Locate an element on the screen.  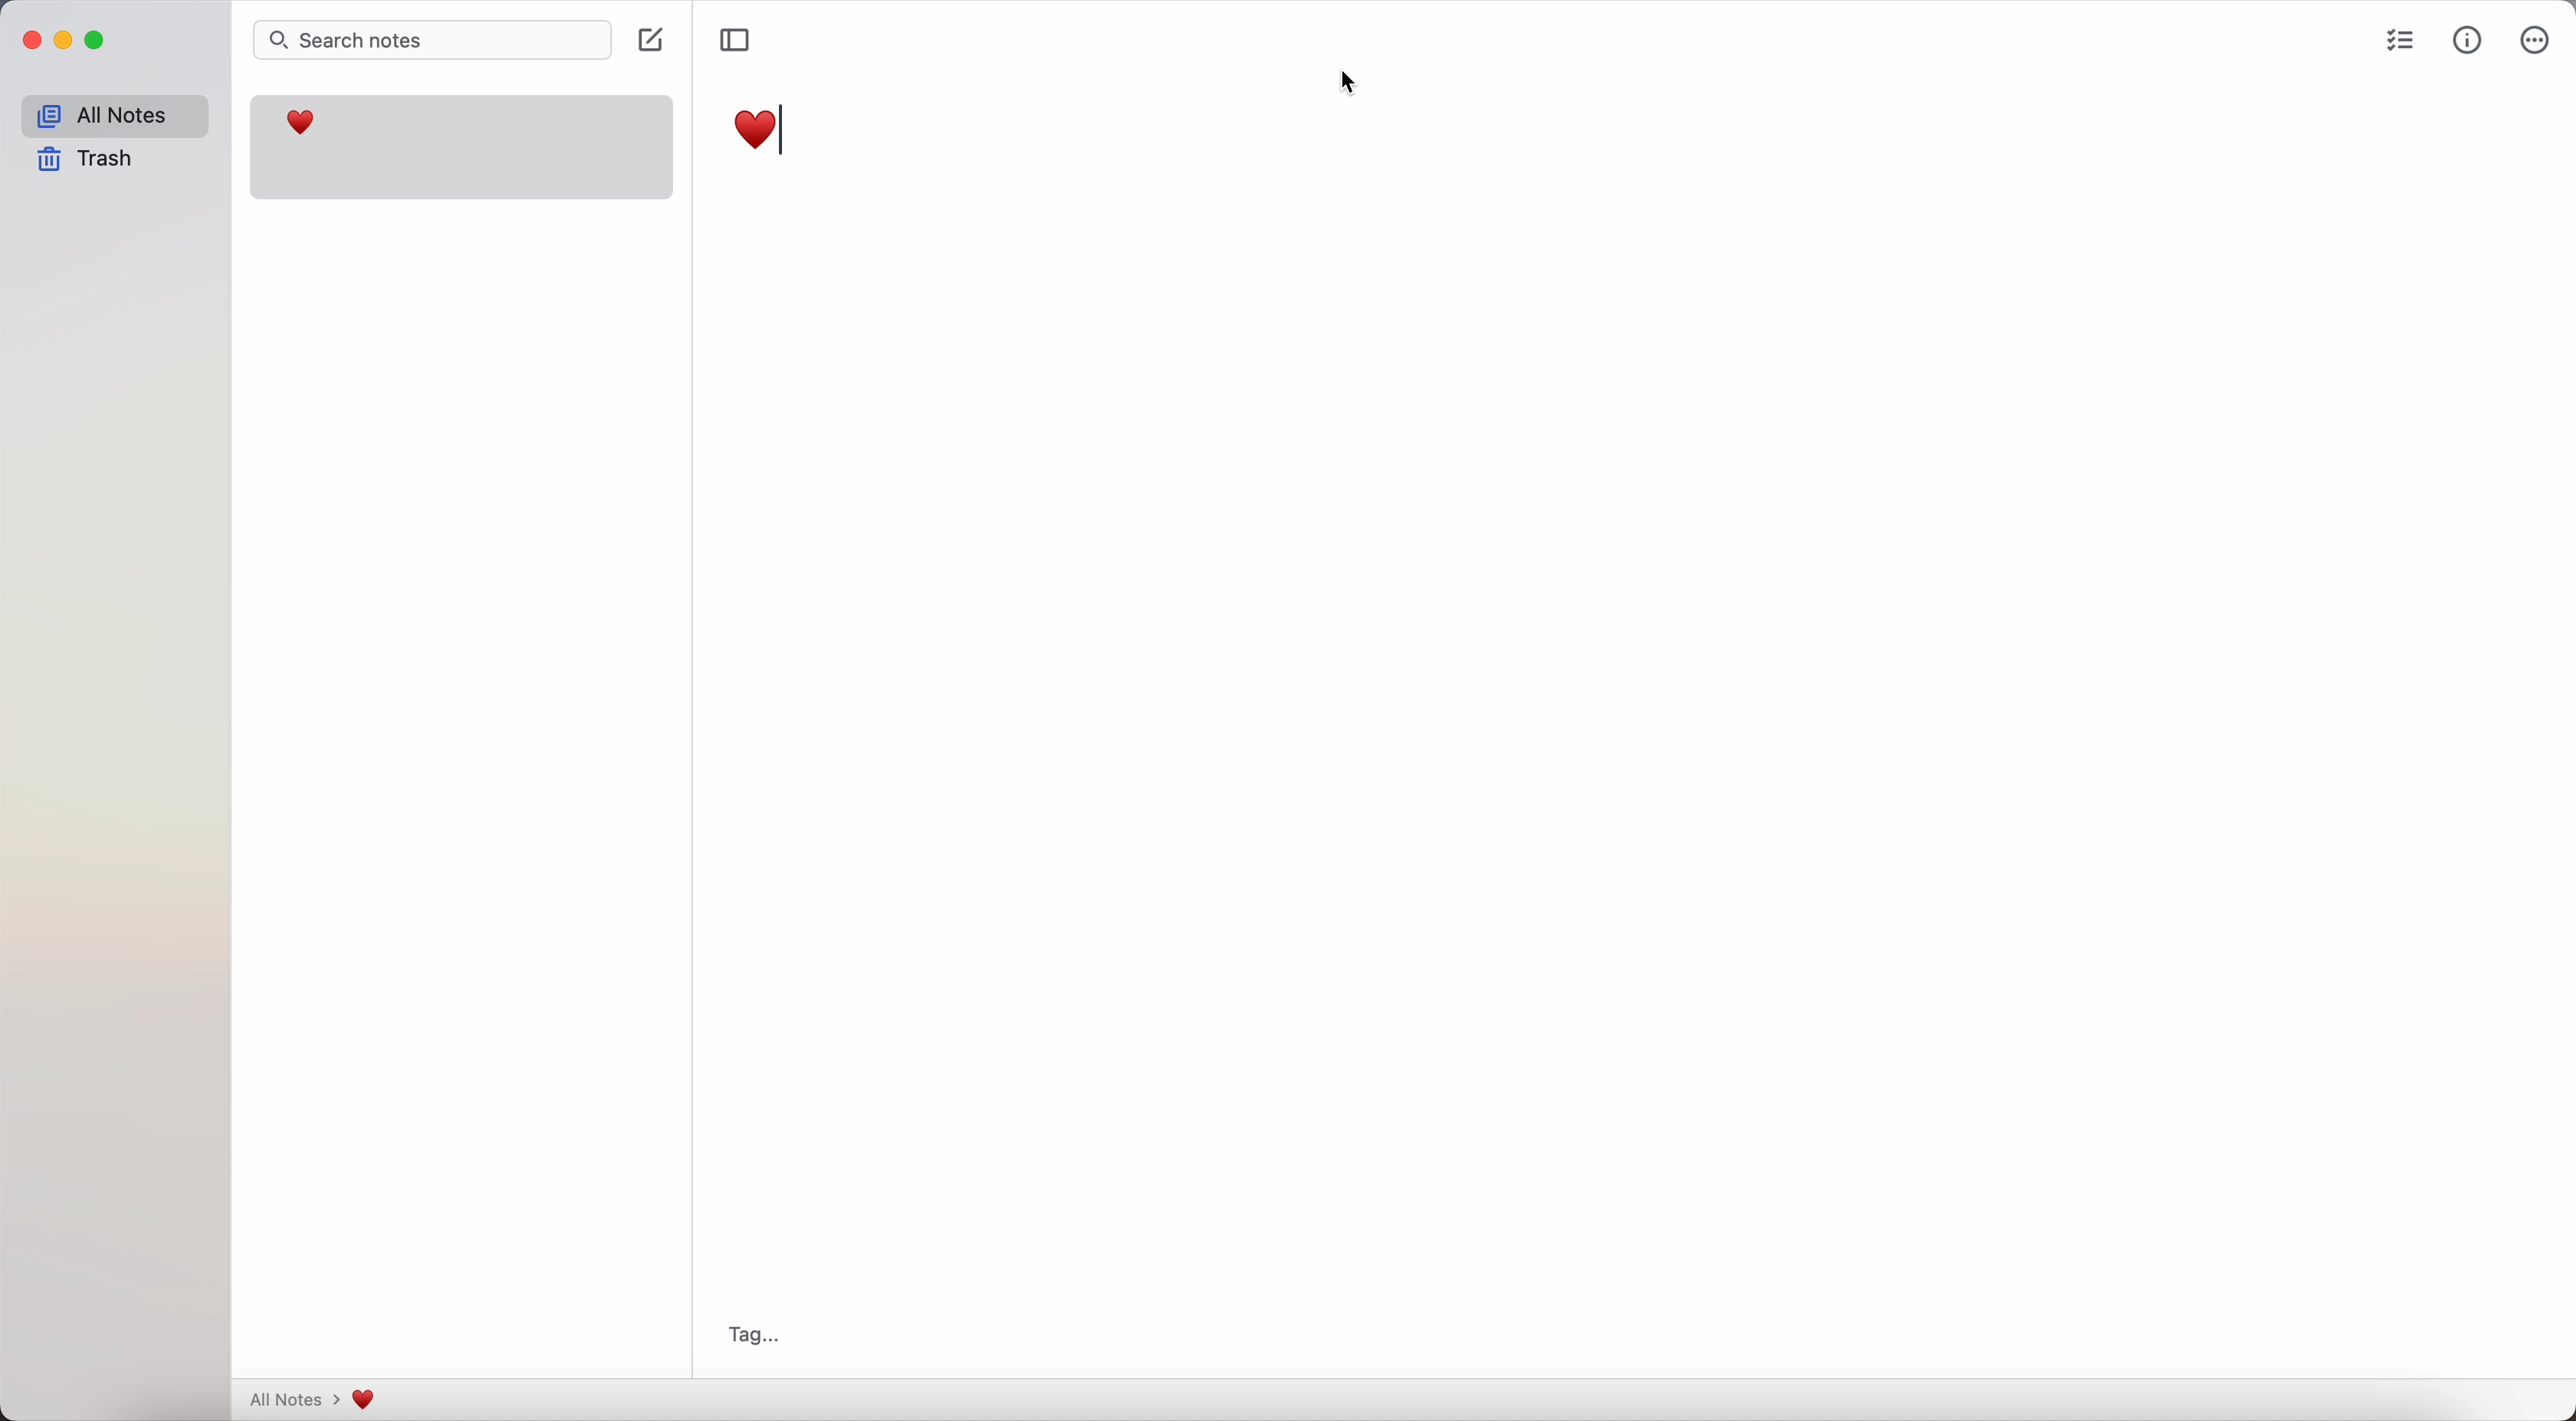
metrics is located at coordinates (2470, 38).